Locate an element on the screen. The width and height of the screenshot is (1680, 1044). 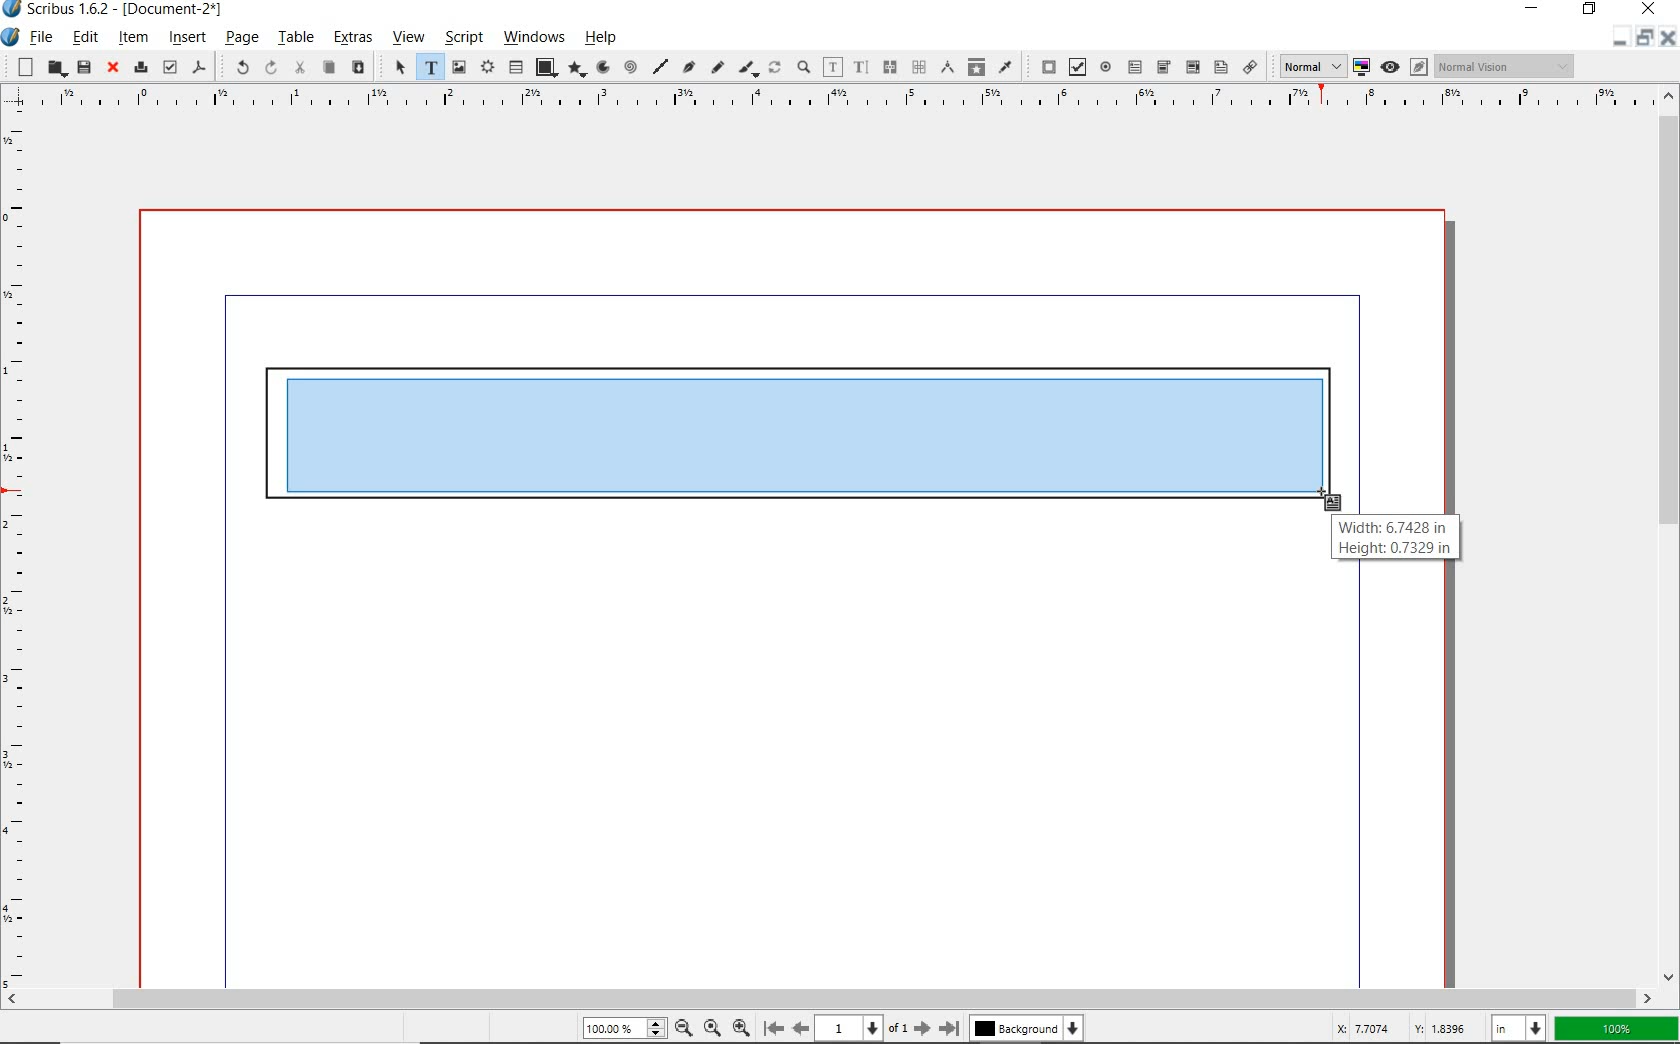
zoom factor is located at coordinates (1616, 1030).